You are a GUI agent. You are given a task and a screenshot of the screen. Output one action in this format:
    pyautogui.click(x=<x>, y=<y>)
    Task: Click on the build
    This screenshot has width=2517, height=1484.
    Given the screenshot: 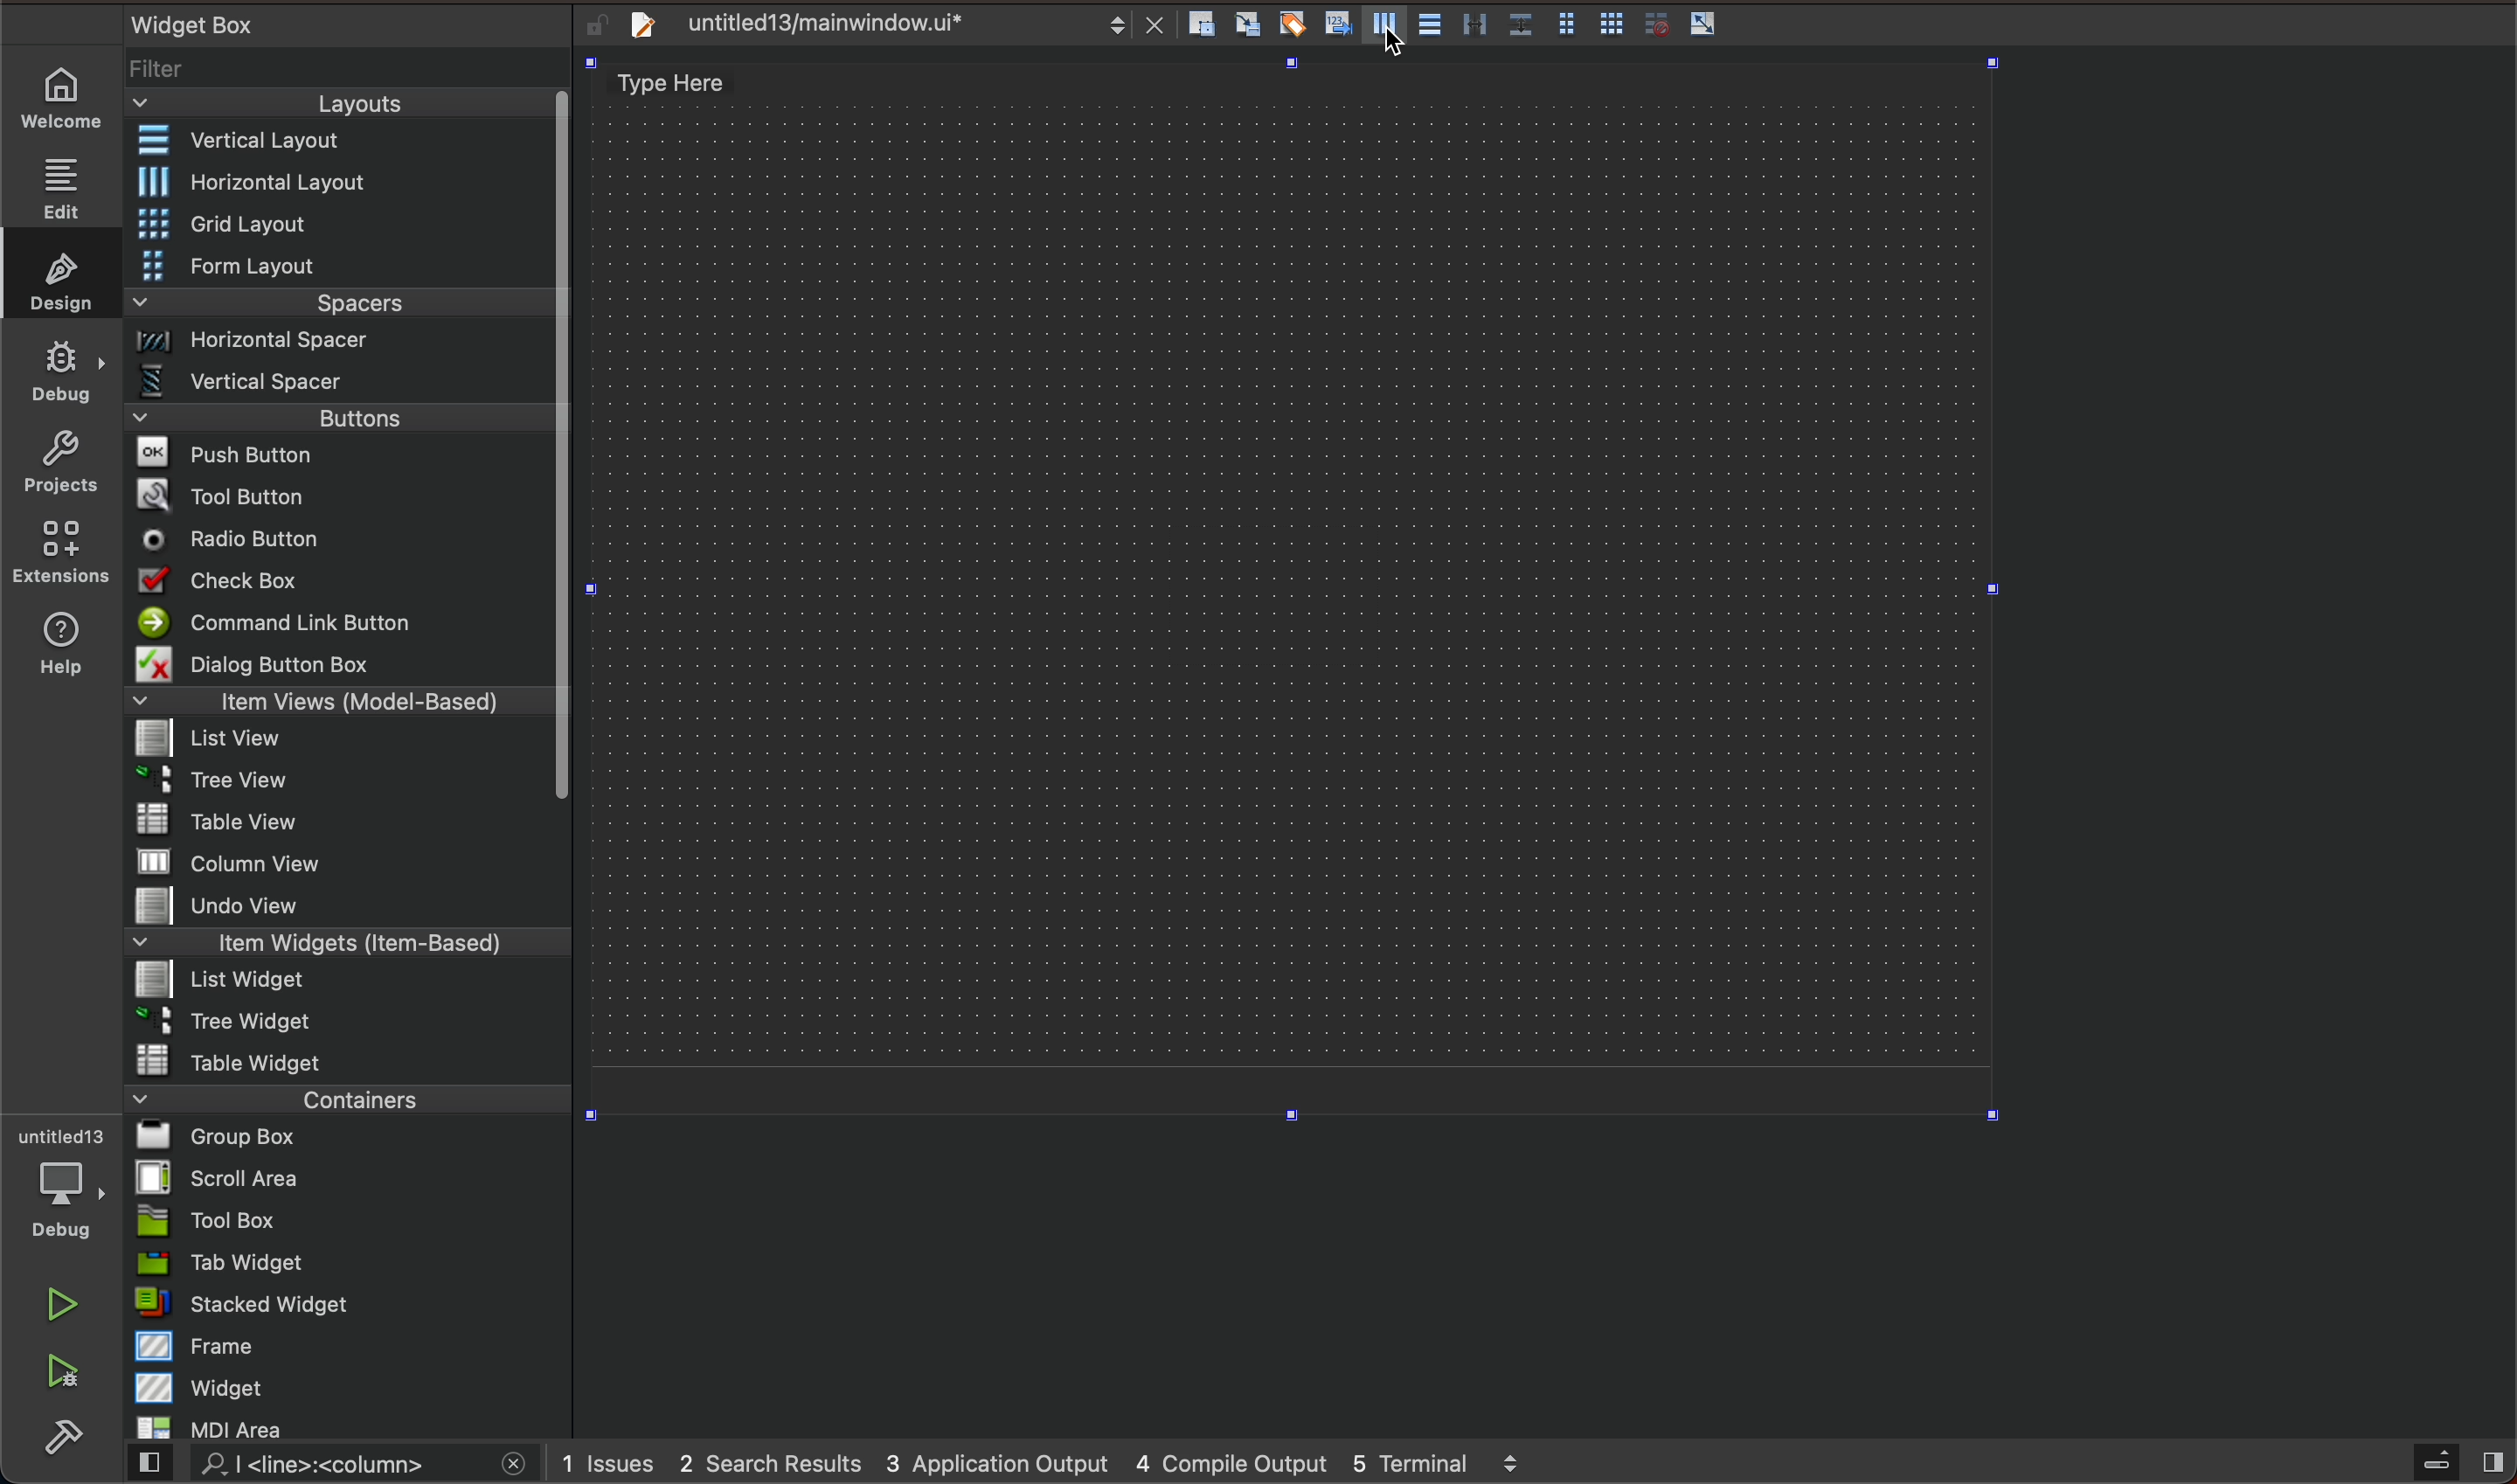 What is the action you would take?
    pyautogui.click(x=70, y=1433)
    